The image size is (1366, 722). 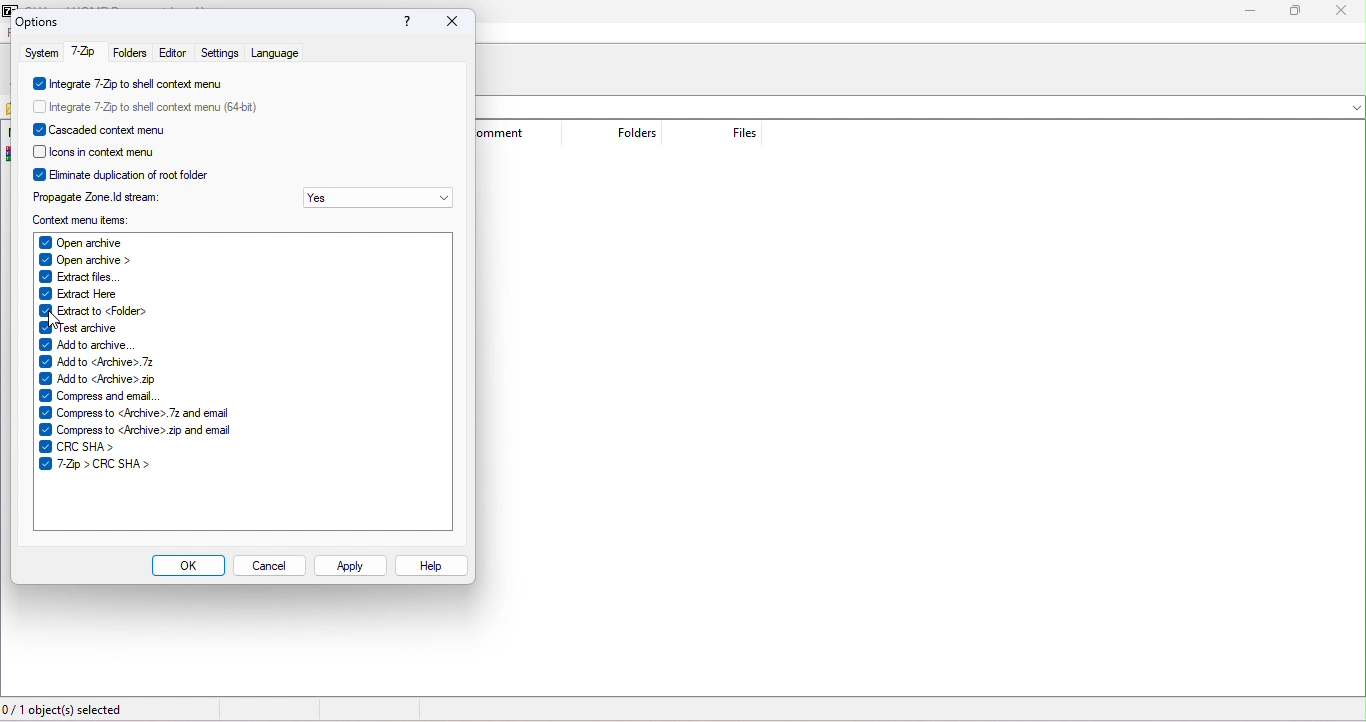 What do you see at coordinates (83, 54) in the screenshot?
I see `7 zip` at bounding box center [83, 54].